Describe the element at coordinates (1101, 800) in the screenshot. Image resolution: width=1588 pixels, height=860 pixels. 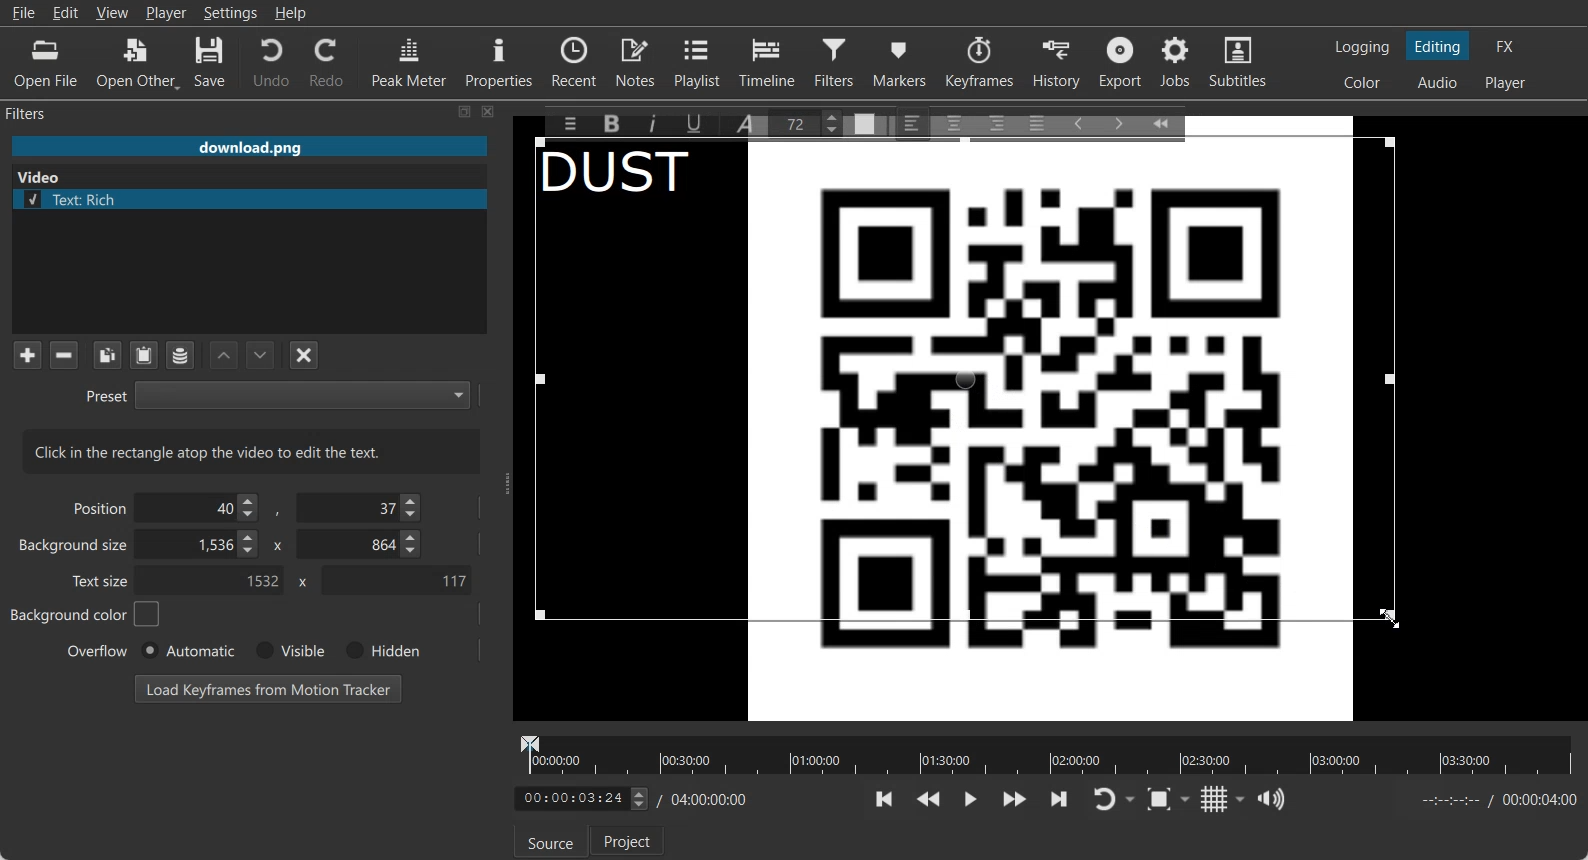
I see `Toggle player lopping` at that location.